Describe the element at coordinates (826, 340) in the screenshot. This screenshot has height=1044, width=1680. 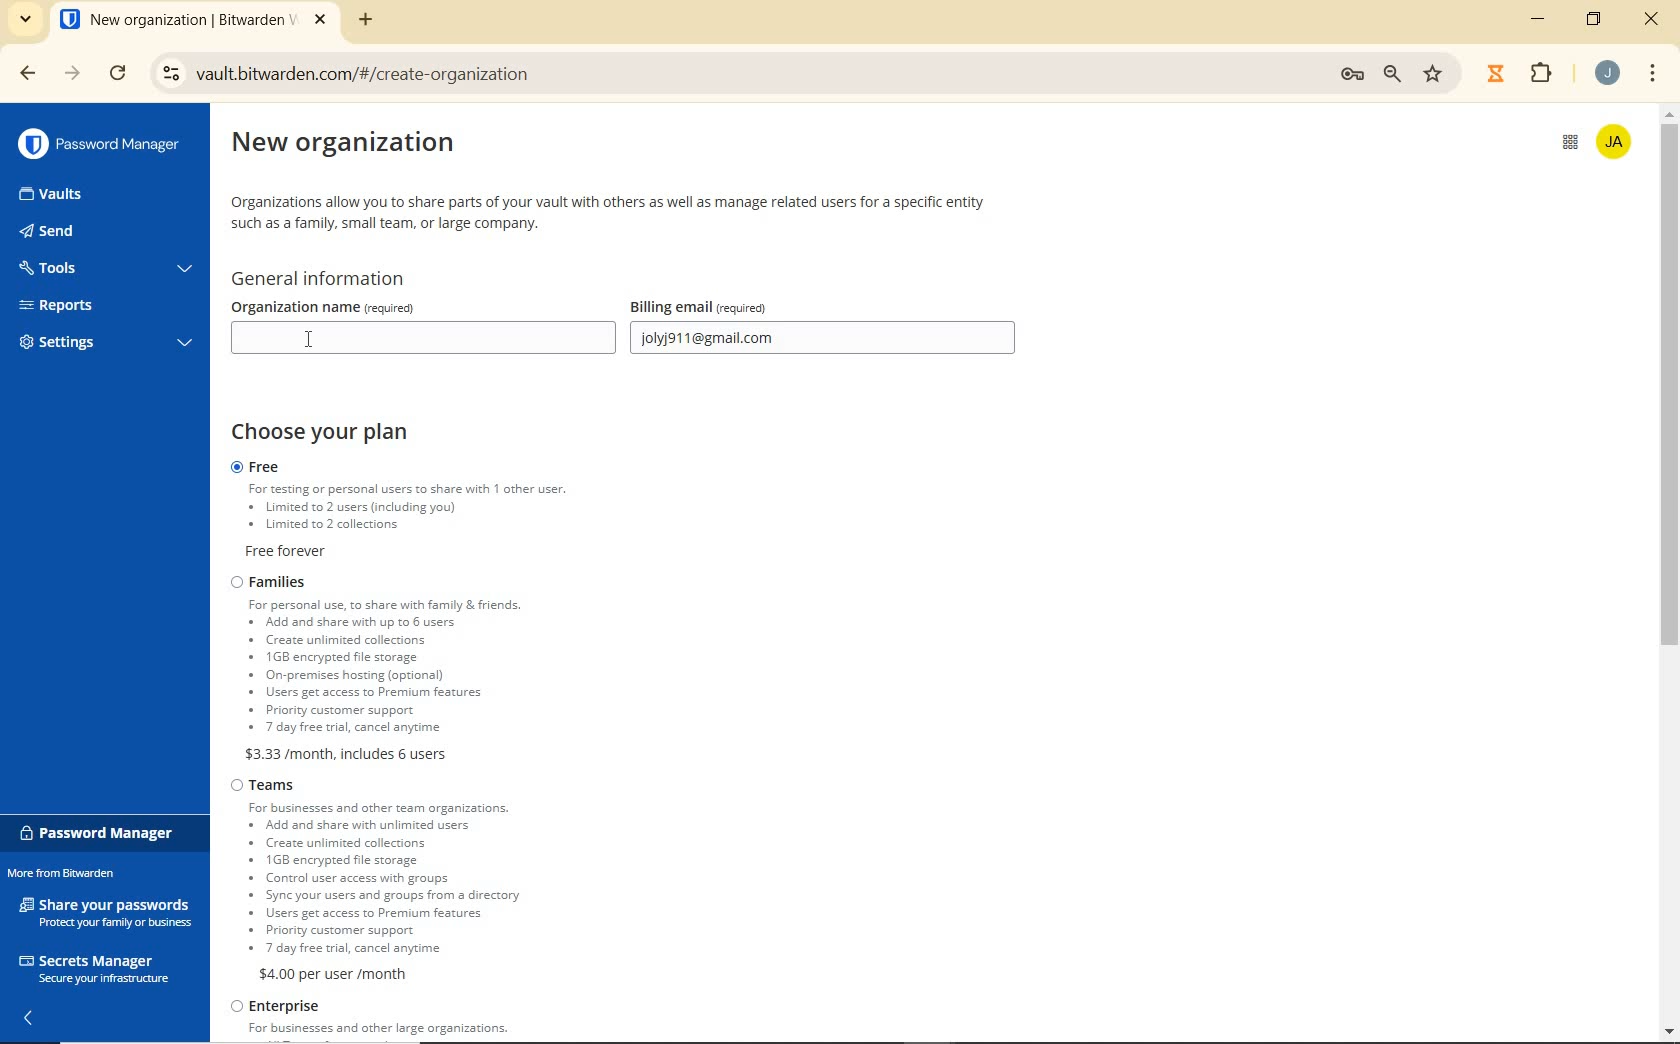
I see `jolyjo11@gmail.com` at that location.